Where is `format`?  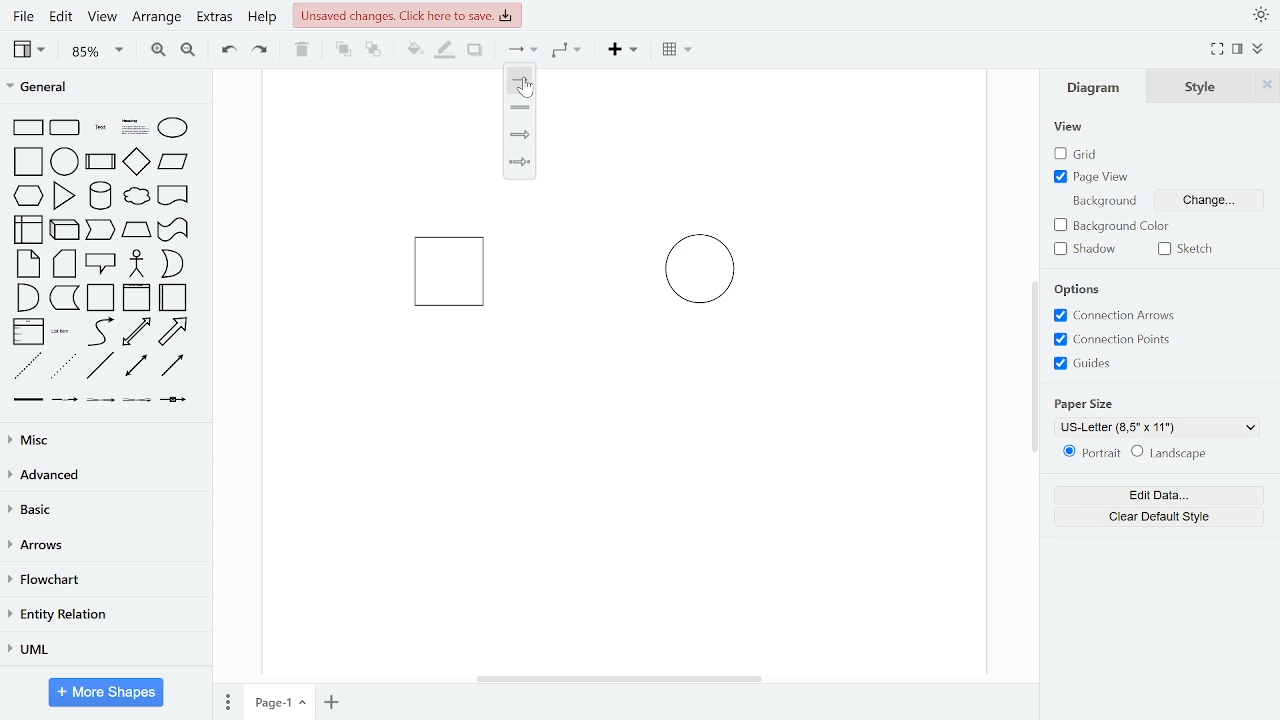 format is located at coordinates (1238, 49).